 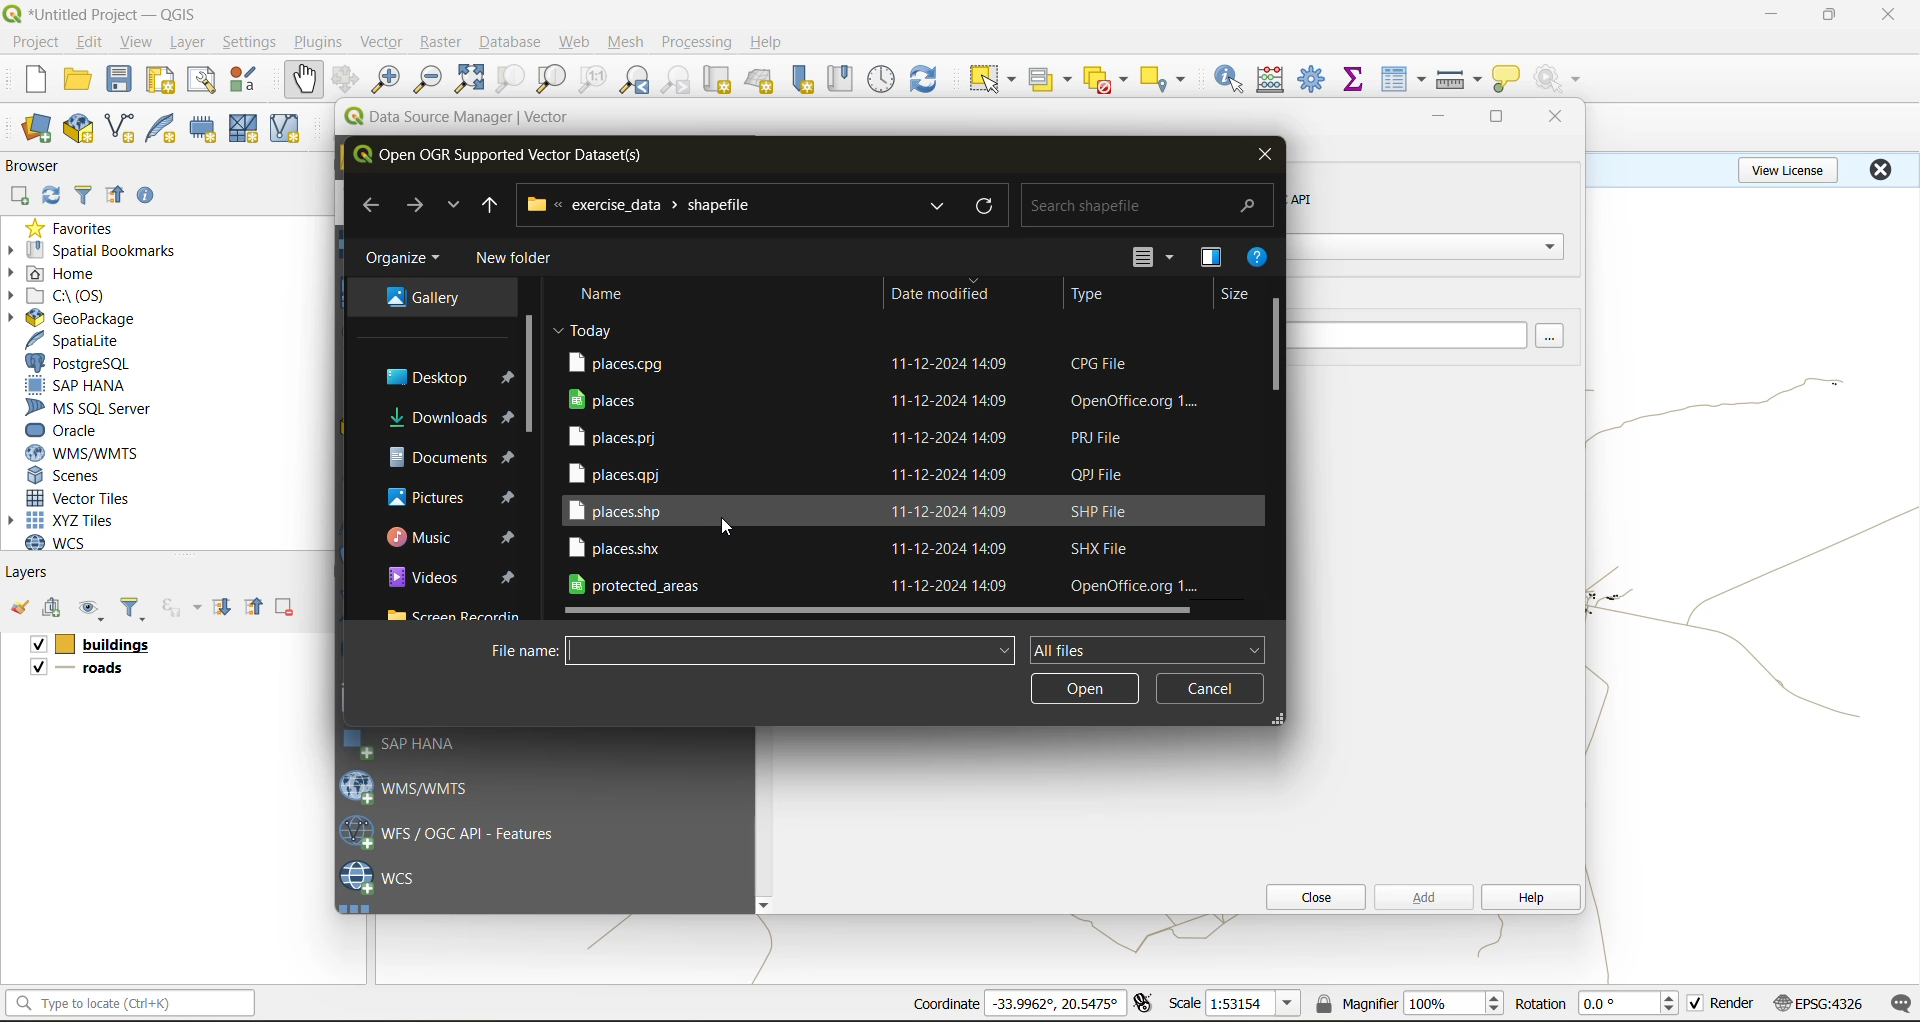 What do you see at coordinates (1734, 1003) in the screenshot?
I see `render` at bounding box center [1734, 1003].